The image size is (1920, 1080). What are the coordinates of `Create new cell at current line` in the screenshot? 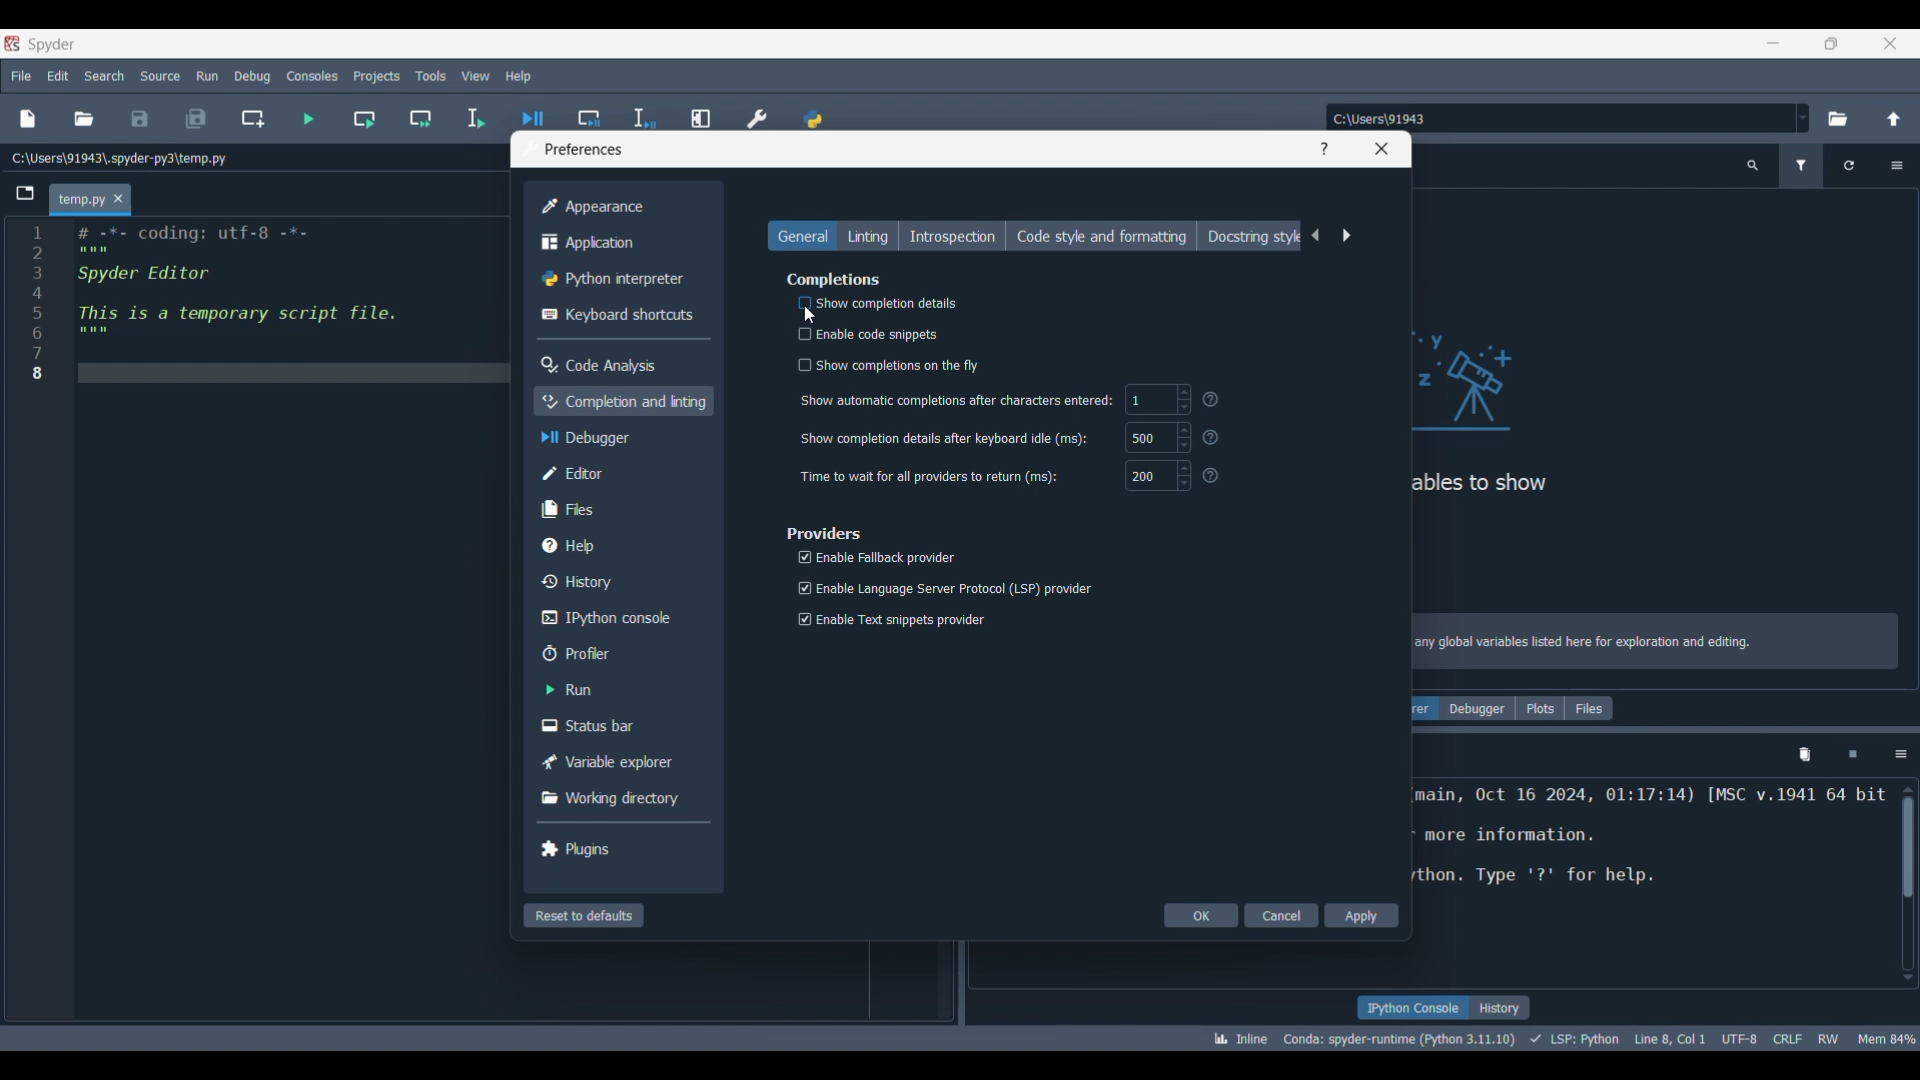 It's located at (252, 119).